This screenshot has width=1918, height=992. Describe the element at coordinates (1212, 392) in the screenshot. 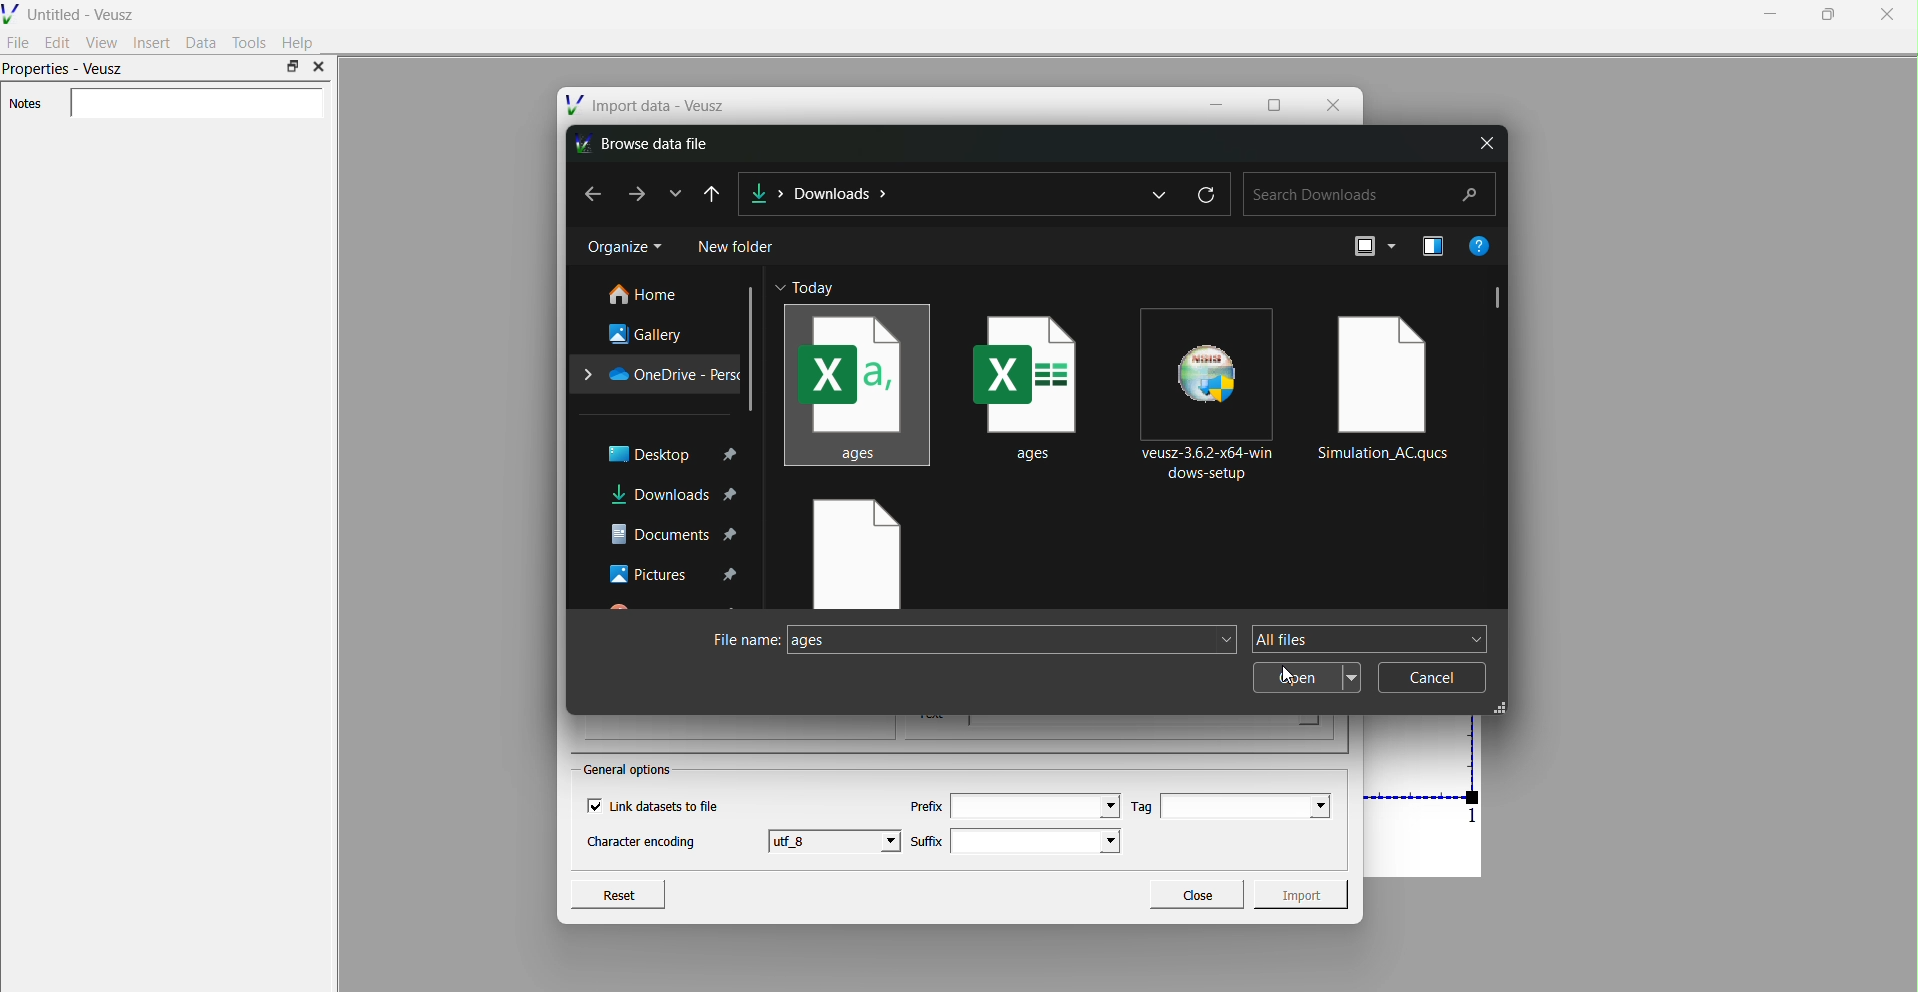

I see `veusz-3.6.2-x64-win
dows-setup` at that location.